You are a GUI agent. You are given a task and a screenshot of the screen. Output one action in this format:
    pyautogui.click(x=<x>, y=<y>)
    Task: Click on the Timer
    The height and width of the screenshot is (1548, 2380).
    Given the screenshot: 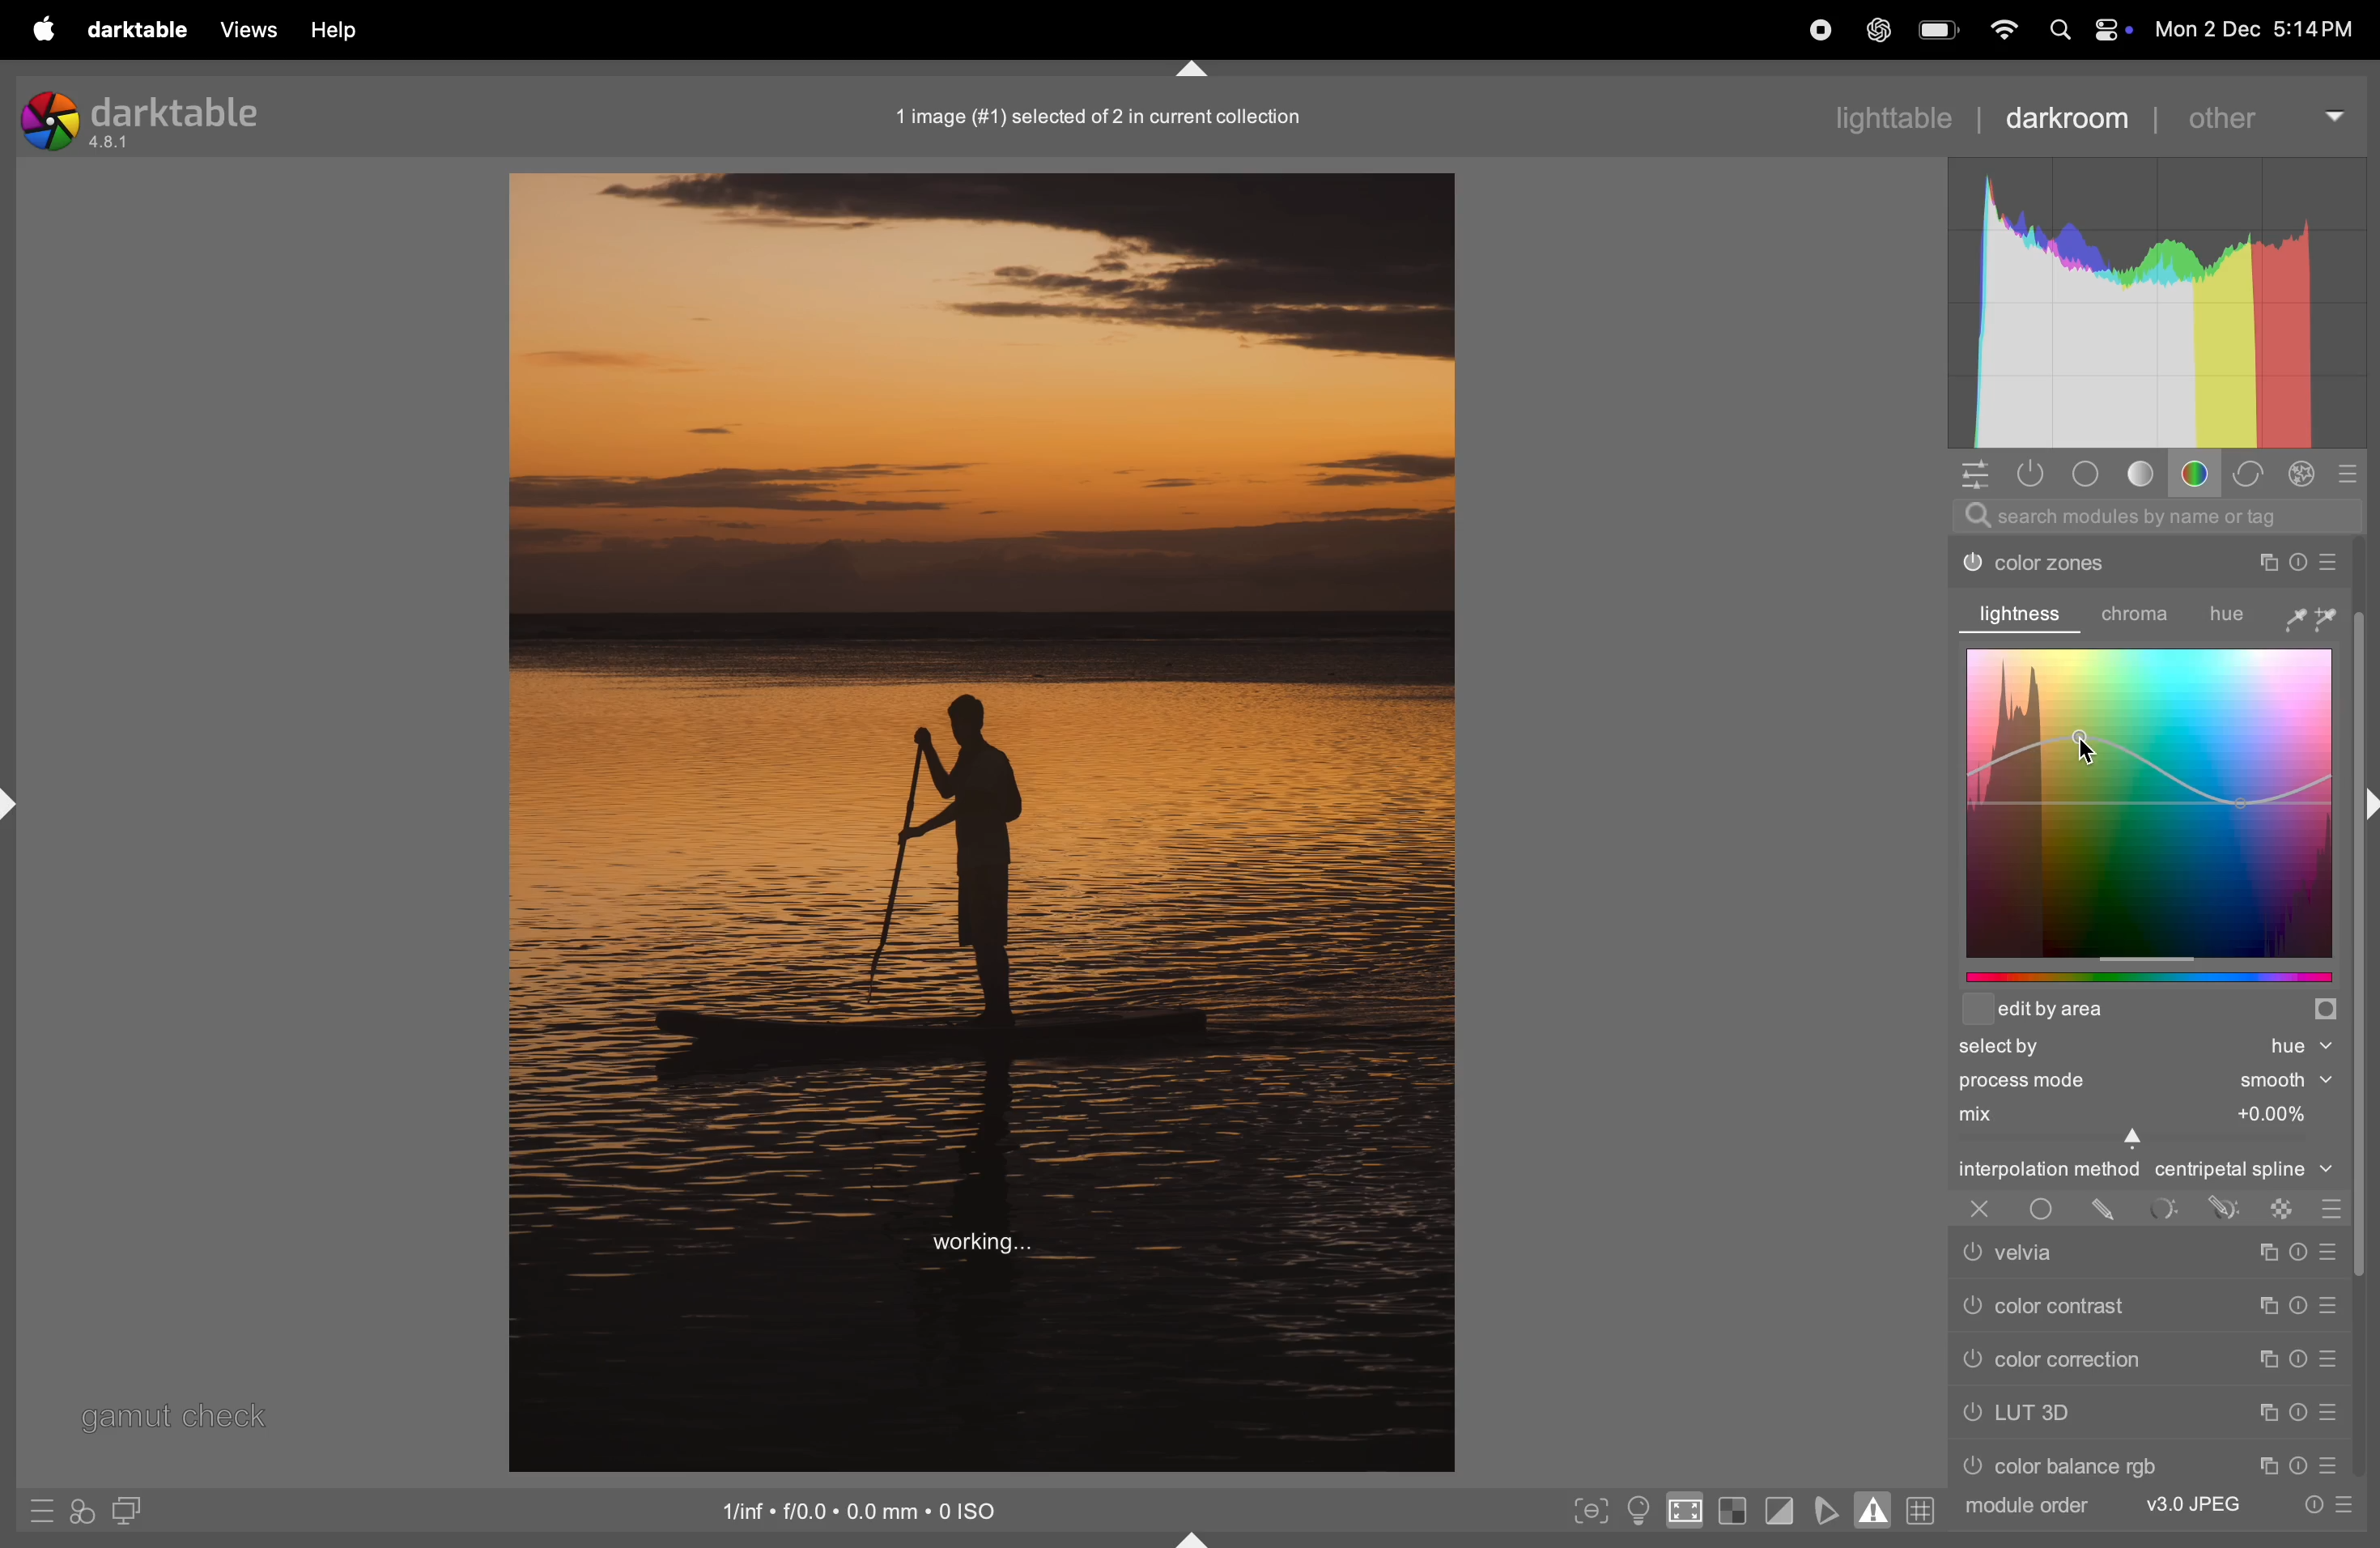 What is the action you would take?
    pyautogui.click(x=2293, y=562)
    